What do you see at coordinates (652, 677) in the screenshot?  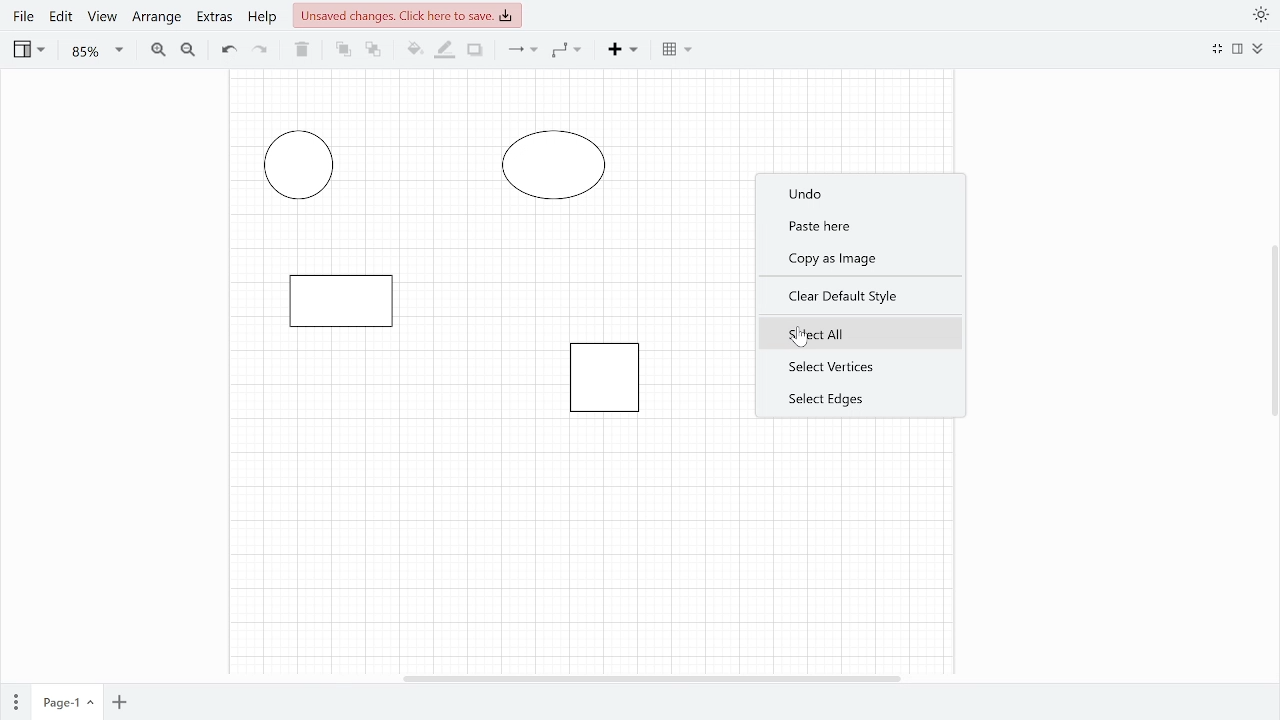 I see `Horizontal scrollbar` at bounding box center [652, 677].